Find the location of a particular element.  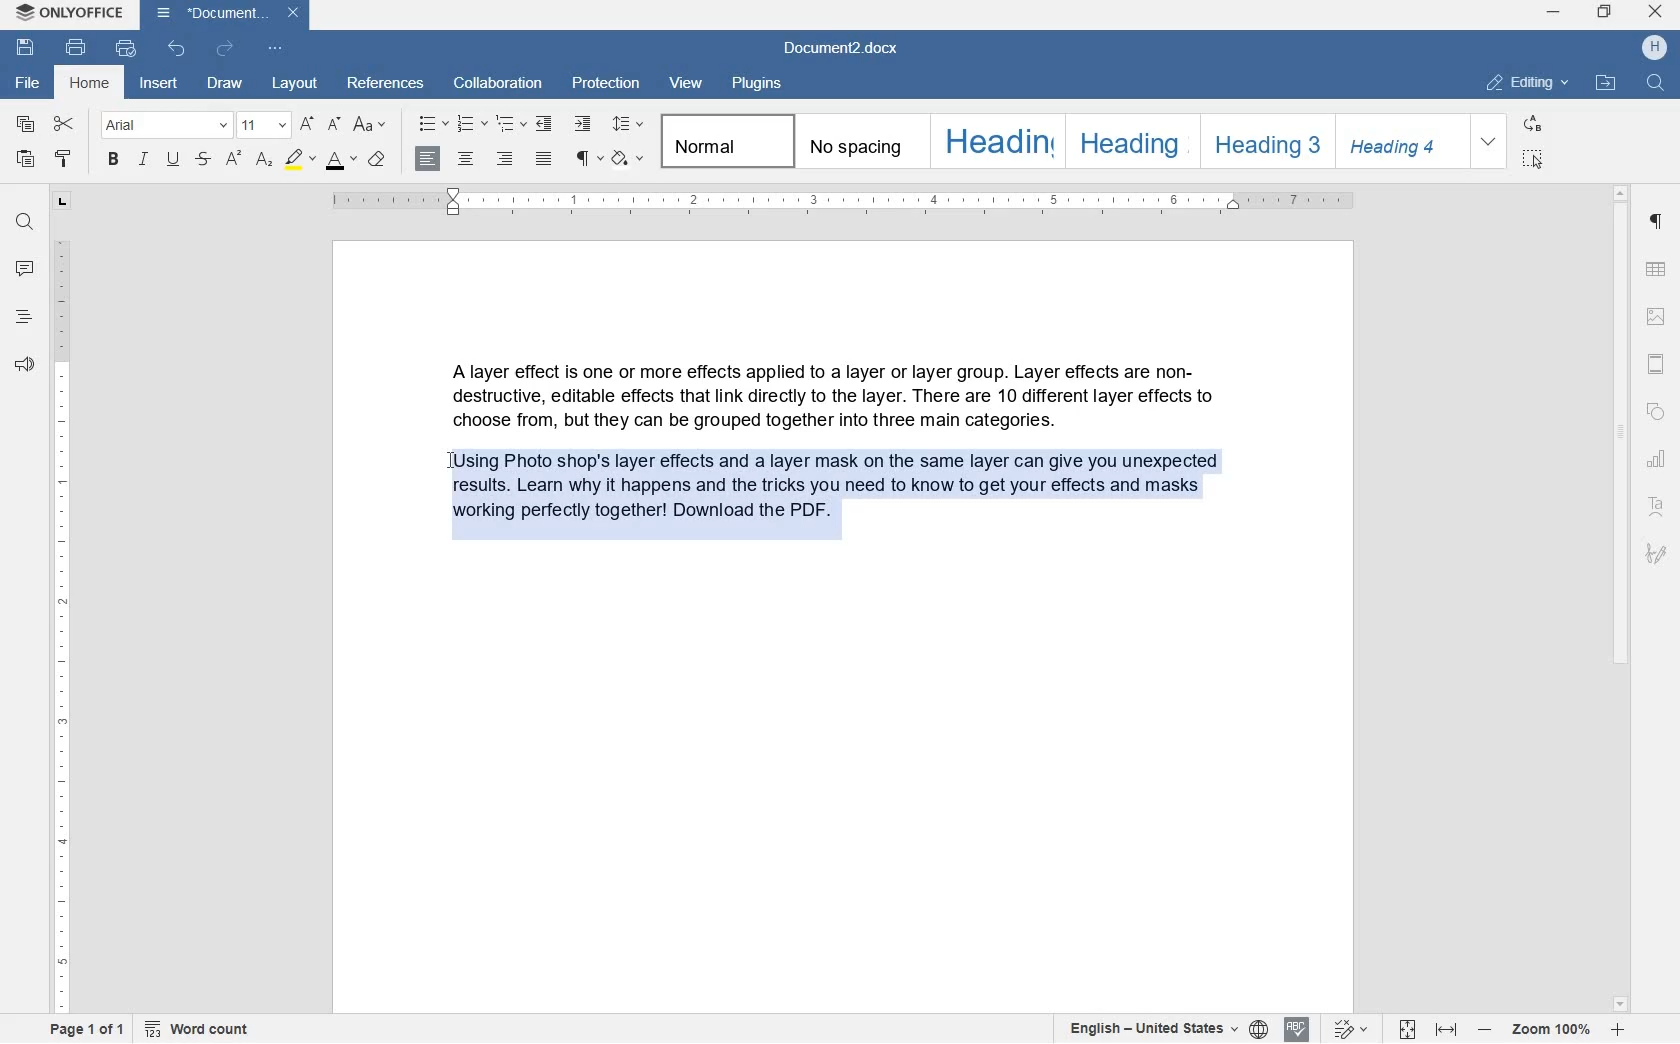

close is located at coordinates (1657, 13).